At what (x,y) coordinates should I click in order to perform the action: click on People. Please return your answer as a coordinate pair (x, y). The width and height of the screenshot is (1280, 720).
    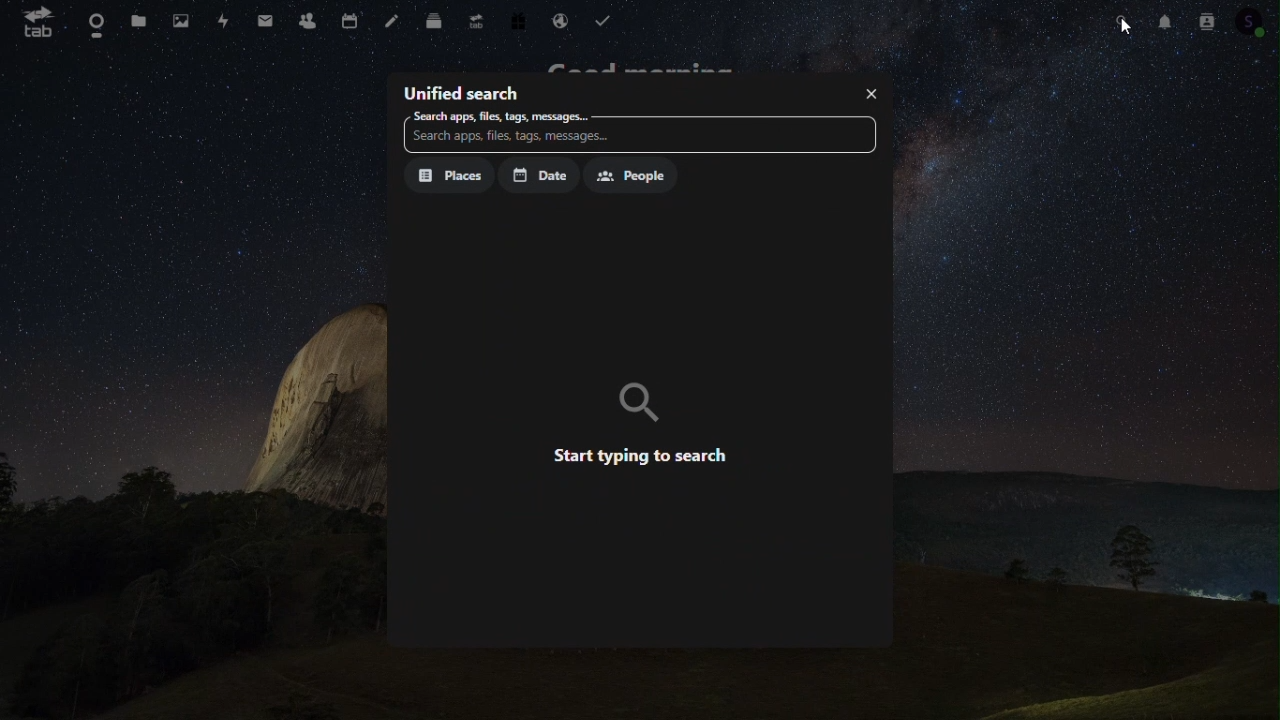
    Looking at the image, I should click on (629, 174).